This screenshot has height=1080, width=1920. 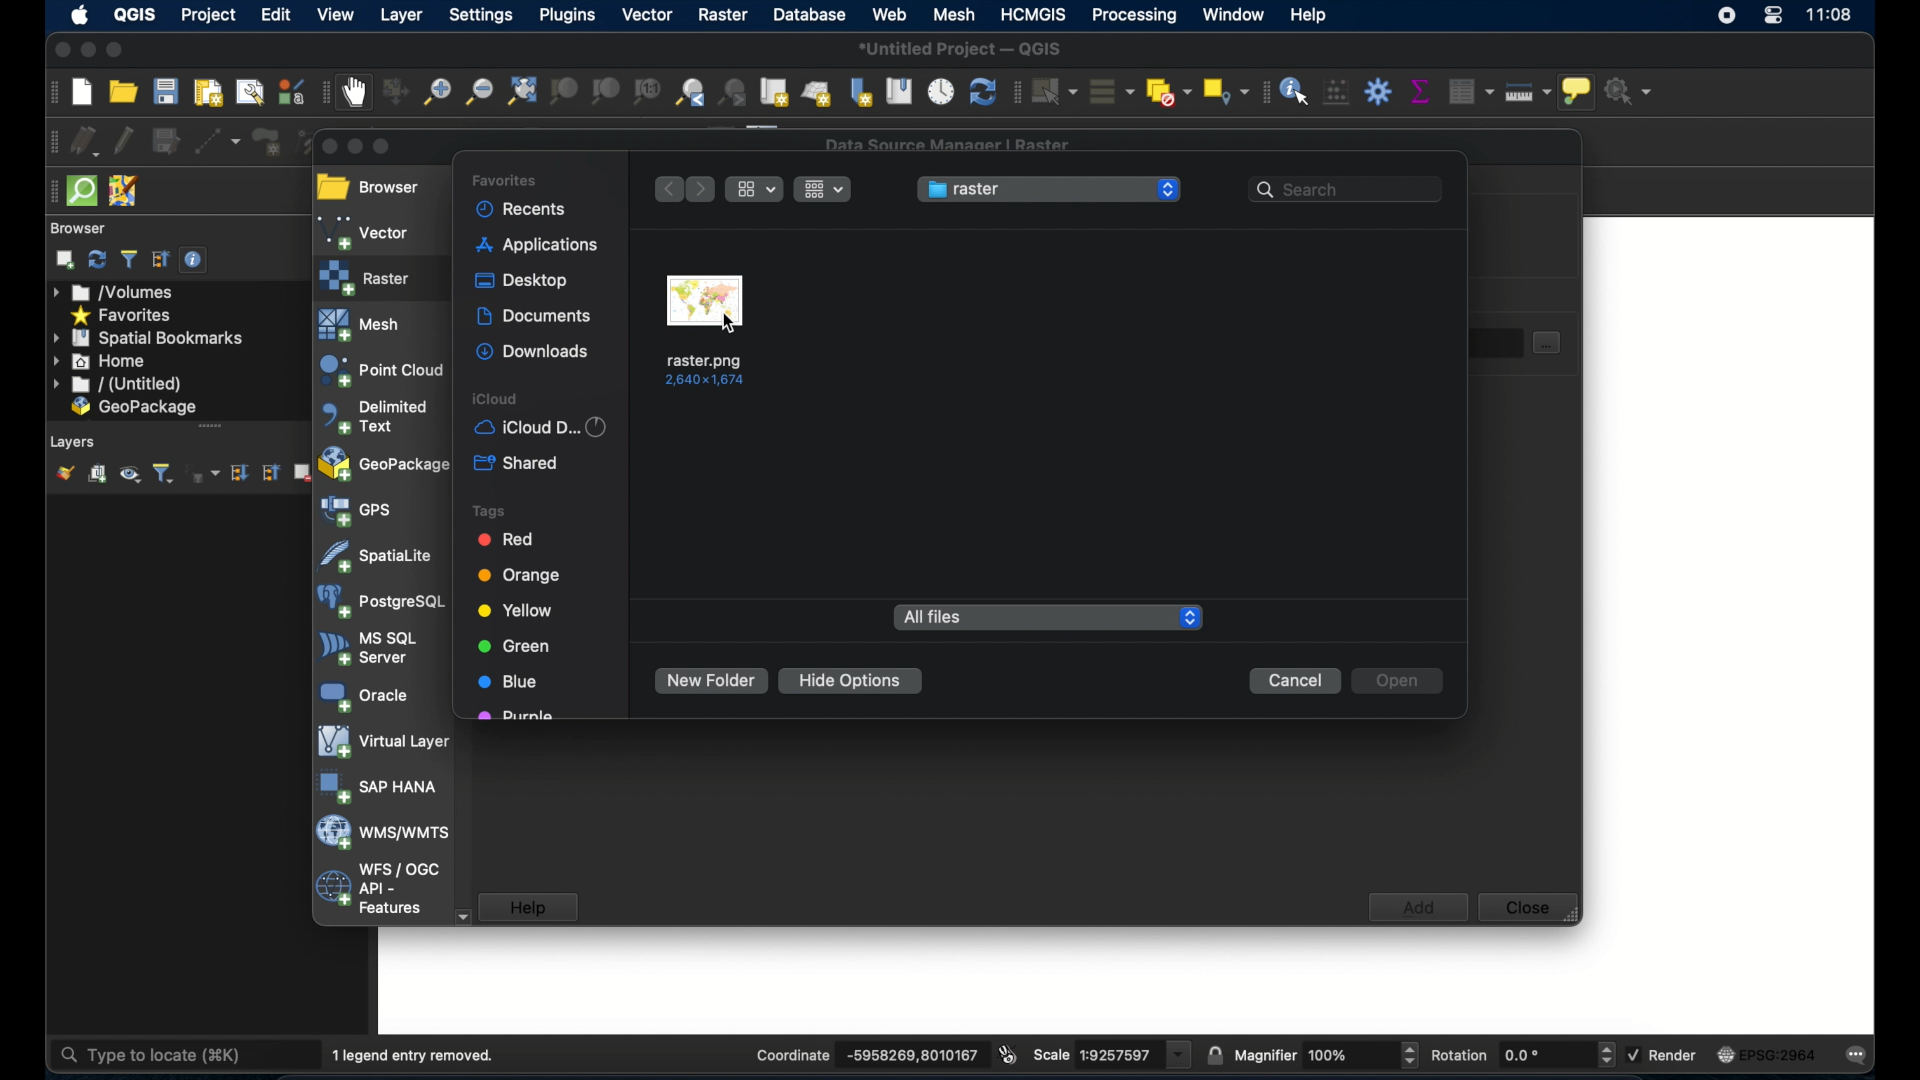 What do you see at coordinates (604, 91) in the screenshot?
I see `zoom to layer` at bounding box center [604, 91].